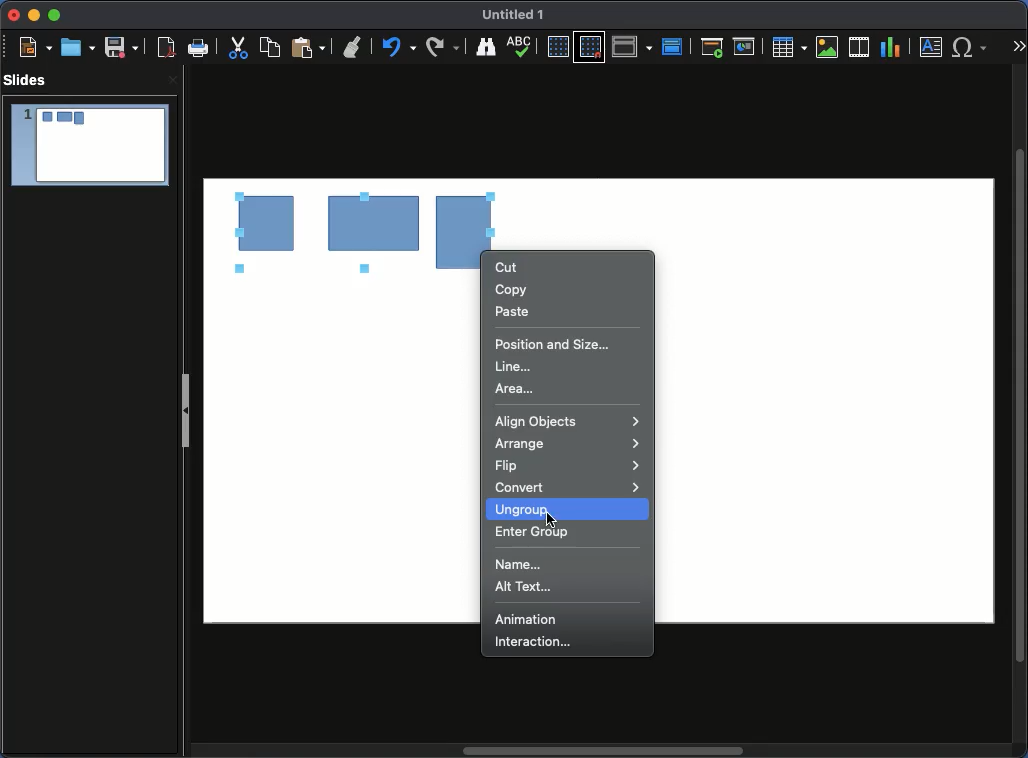 The height and width of the screenshot is (758, 1028). What do you see at coordinates (931, 48) in the screenshot?
I see `Textbox` at bounding box center [931, 48].